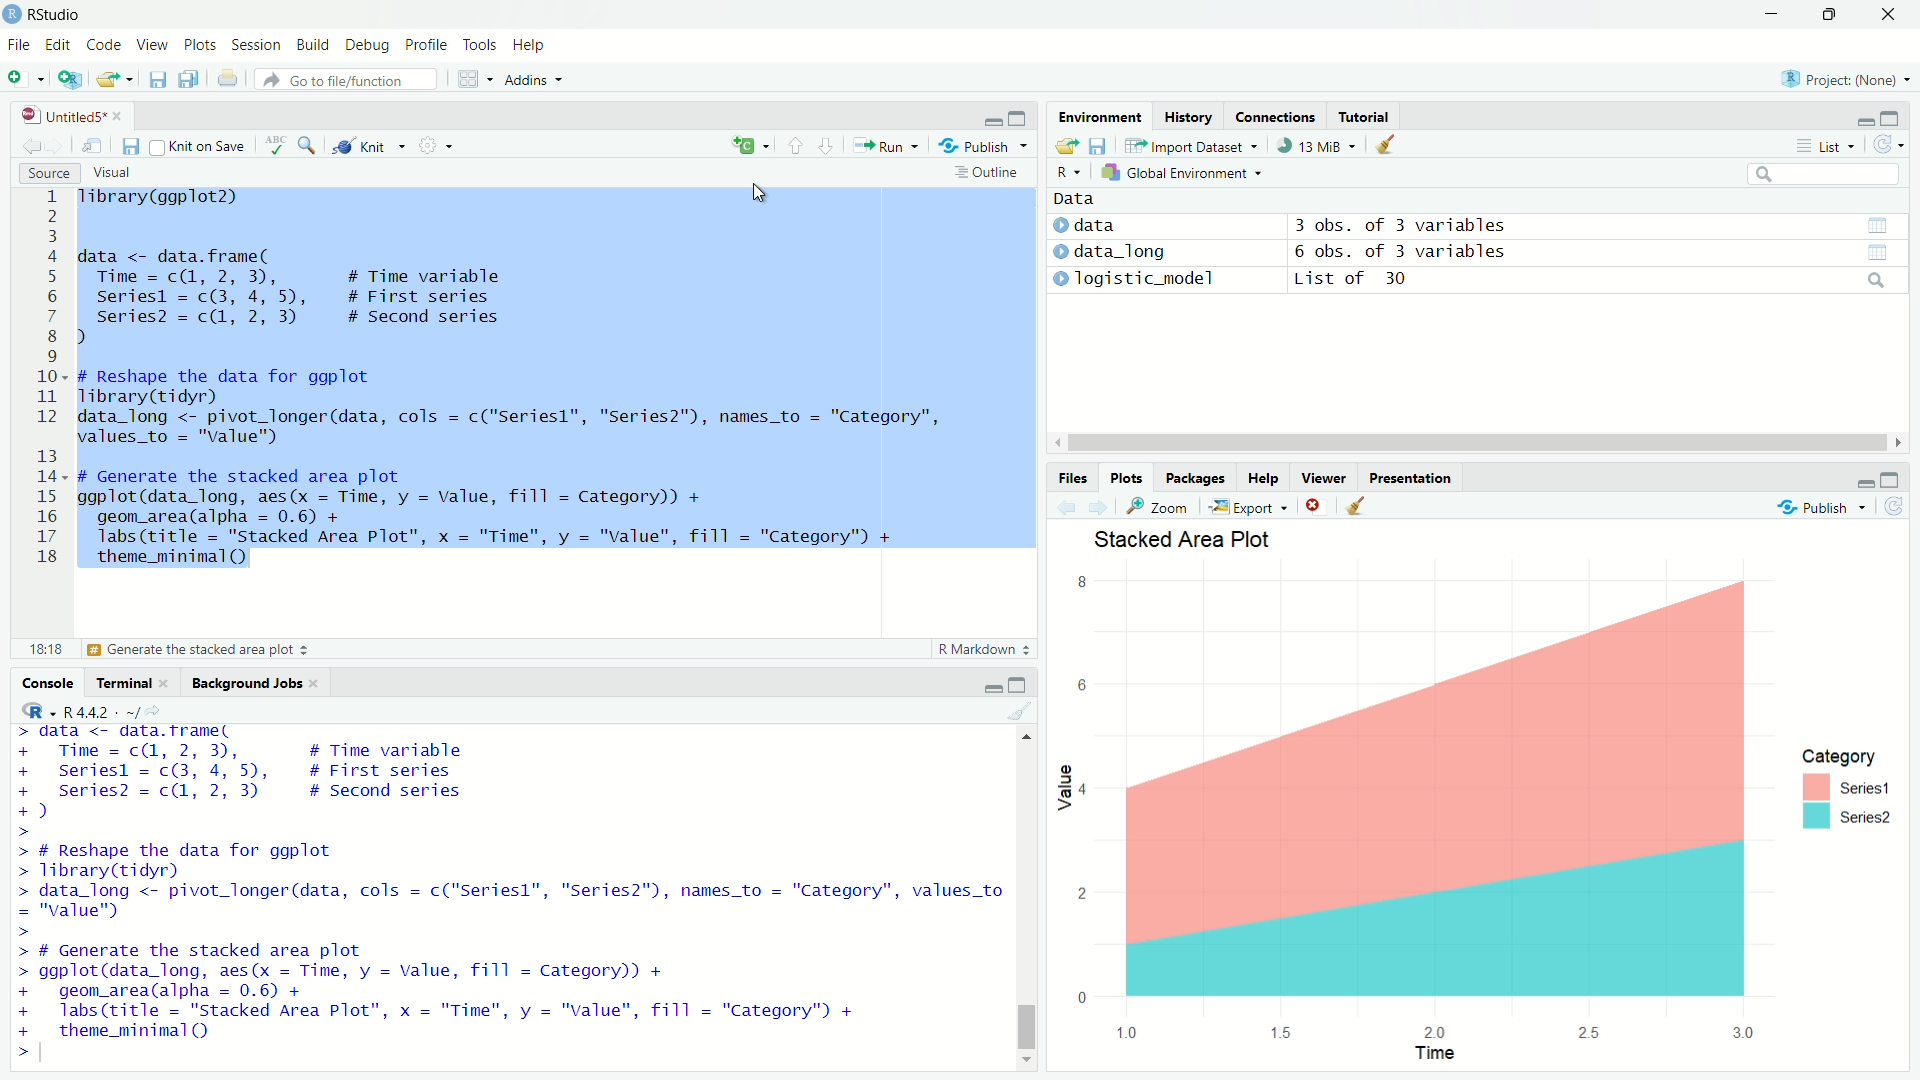 The image size is (1920, 1080). Describe the element at coordinates (112, 82) in the screenshot. I see `export` at that location.